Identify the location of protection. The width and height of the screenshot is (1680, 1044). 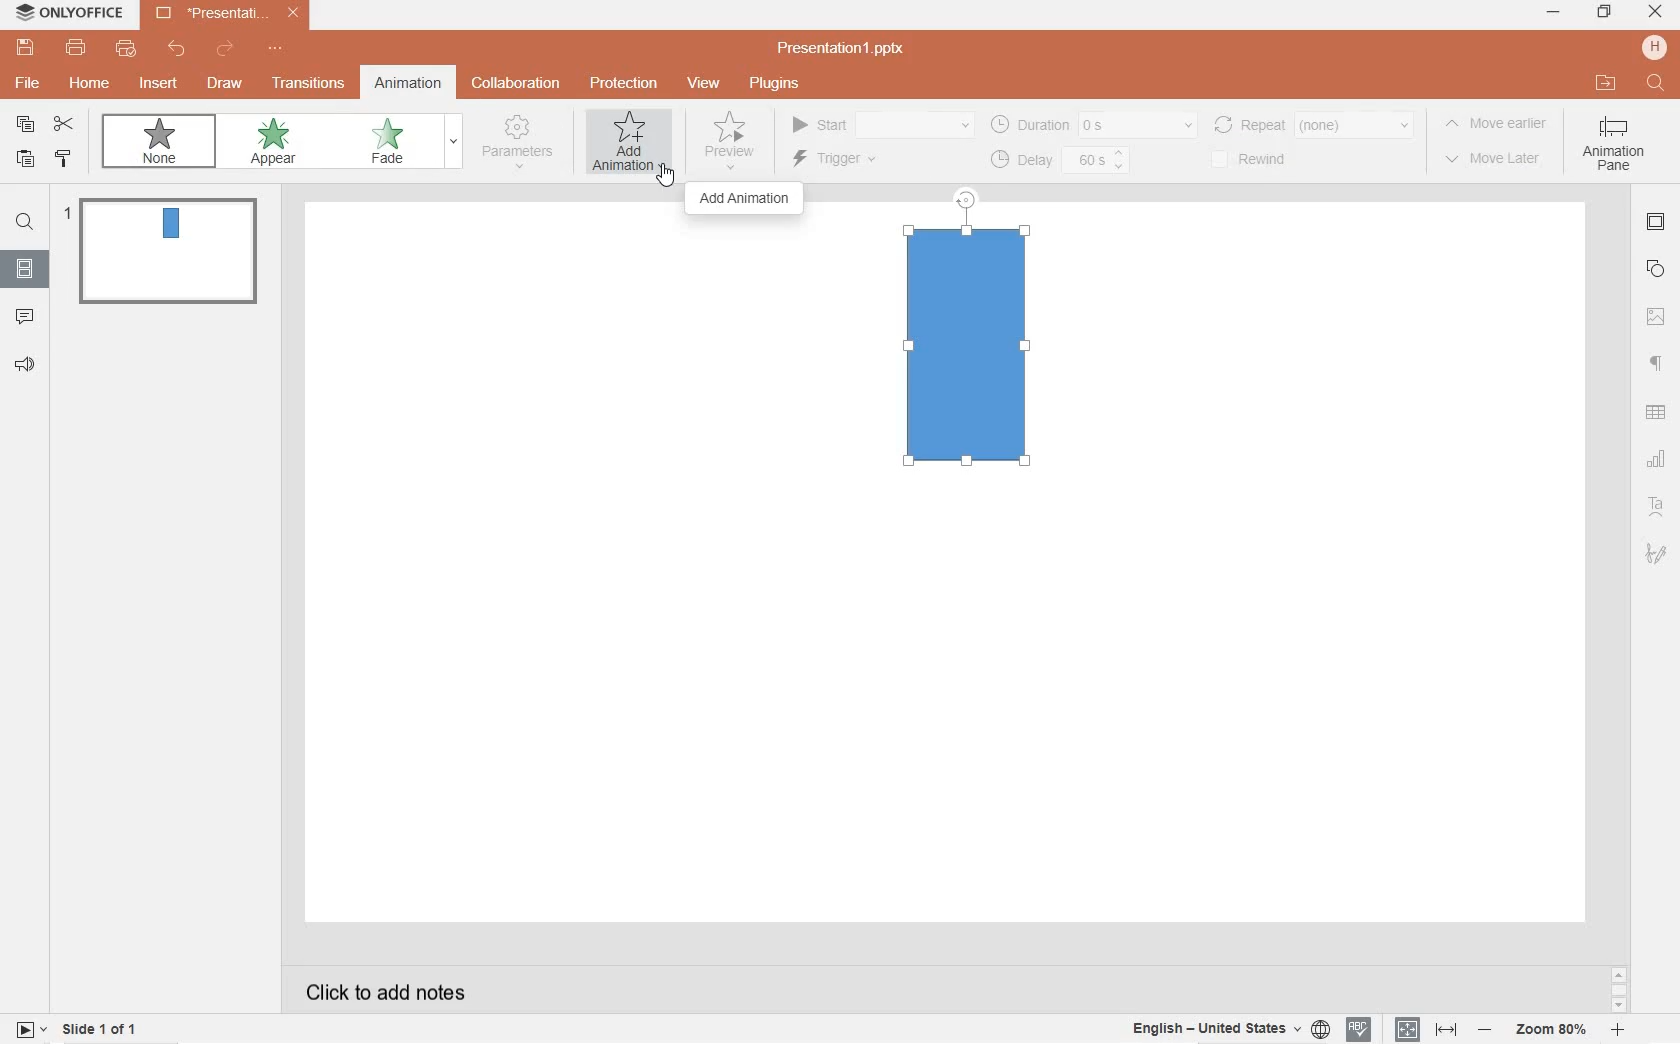
(623, 85).